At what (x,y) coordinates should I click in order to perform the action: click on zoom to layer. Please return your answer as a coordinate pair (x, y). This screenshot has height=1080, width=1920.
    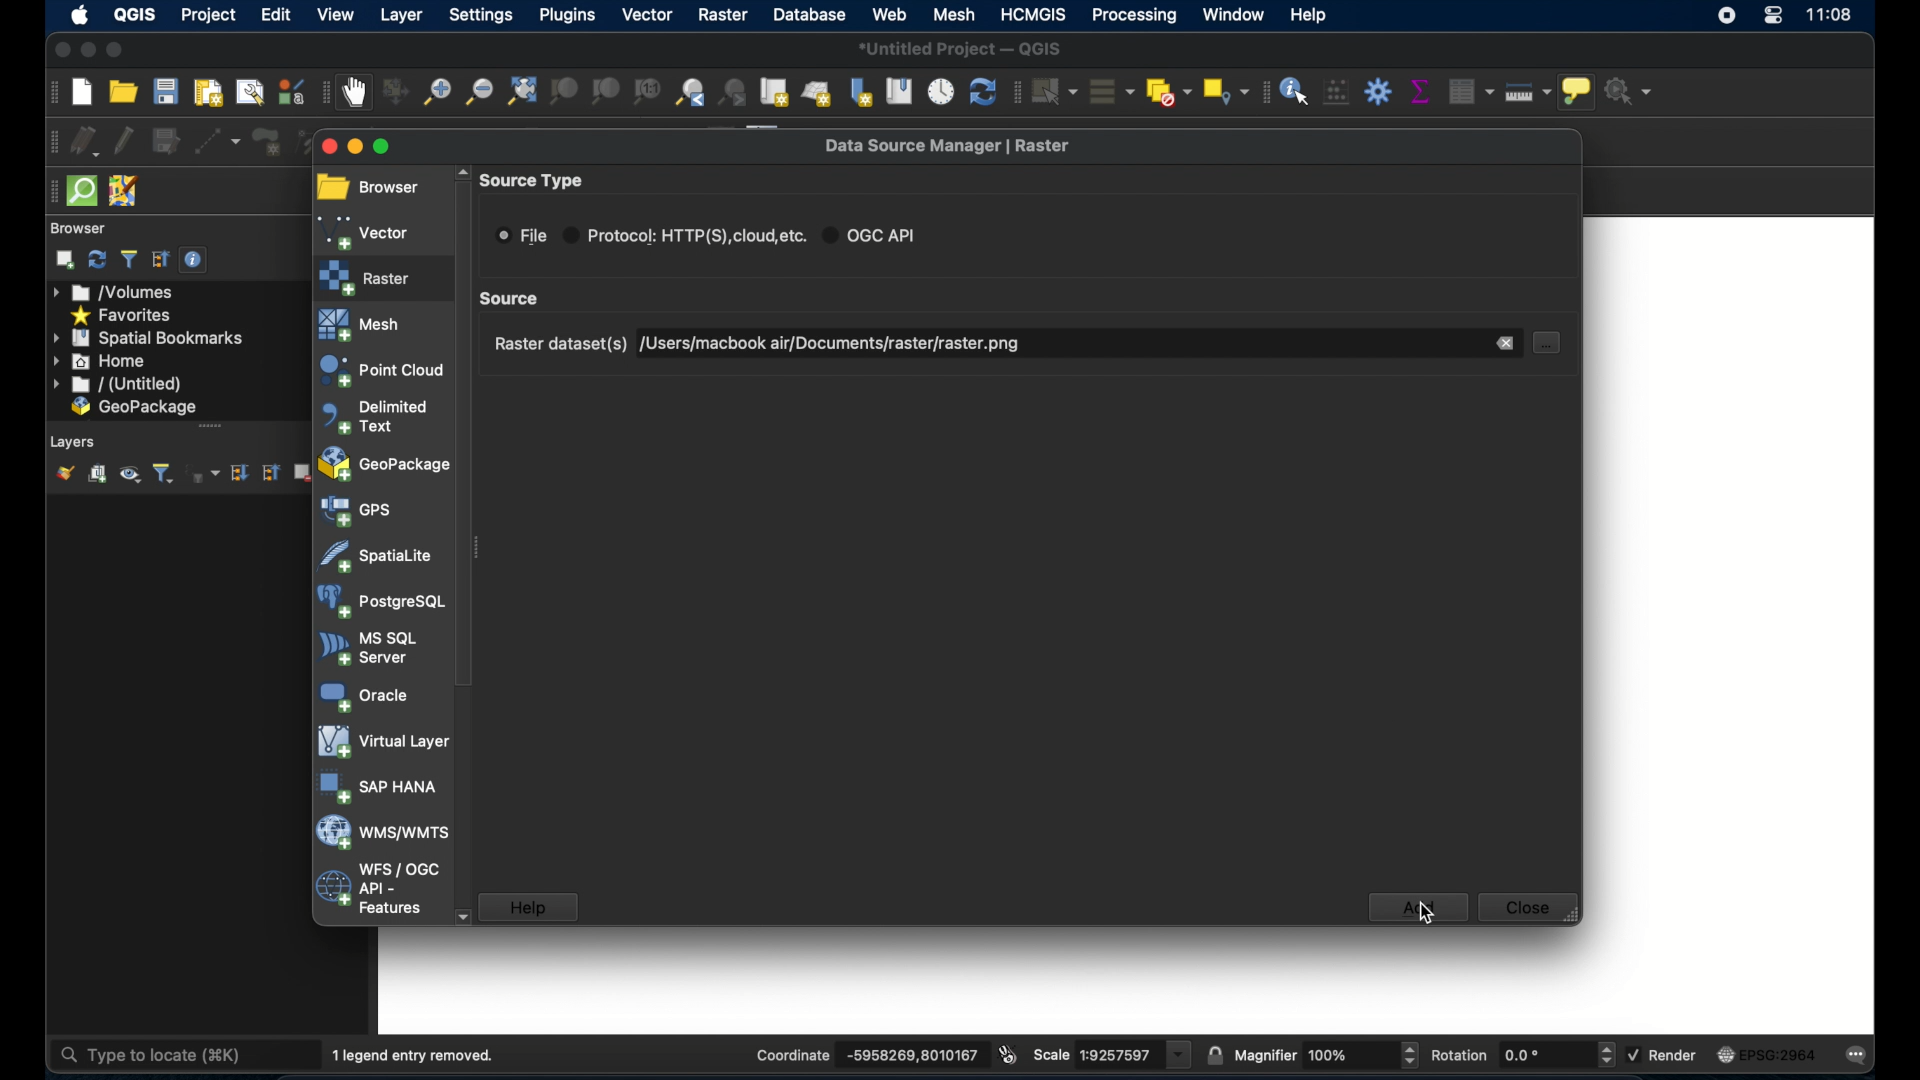
    Looking at the image, I should click on (604, 91).